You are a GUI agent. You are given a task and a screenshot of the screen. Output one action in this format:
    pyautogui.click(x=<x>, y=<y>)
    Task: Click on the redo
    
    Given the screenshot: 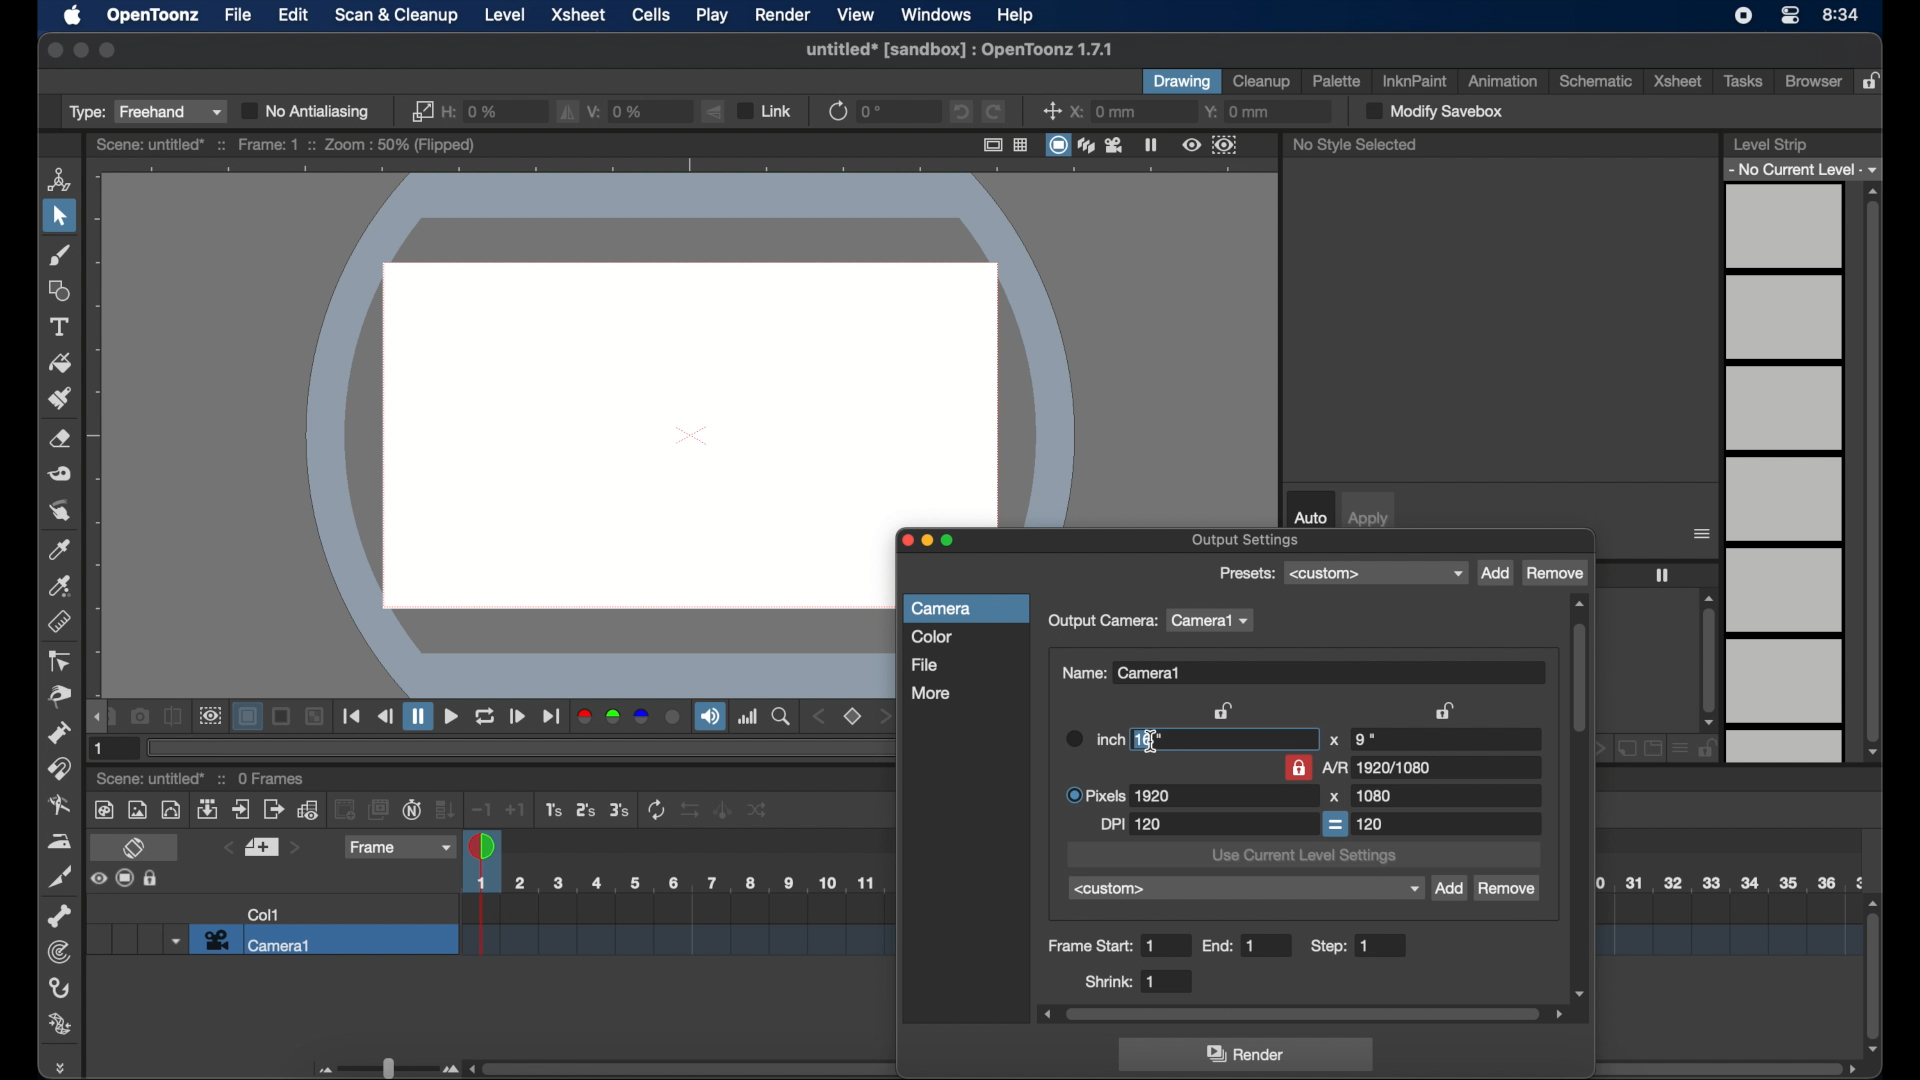 What is the action you would take?
    pyautogui.click(x=994, y=112)
    